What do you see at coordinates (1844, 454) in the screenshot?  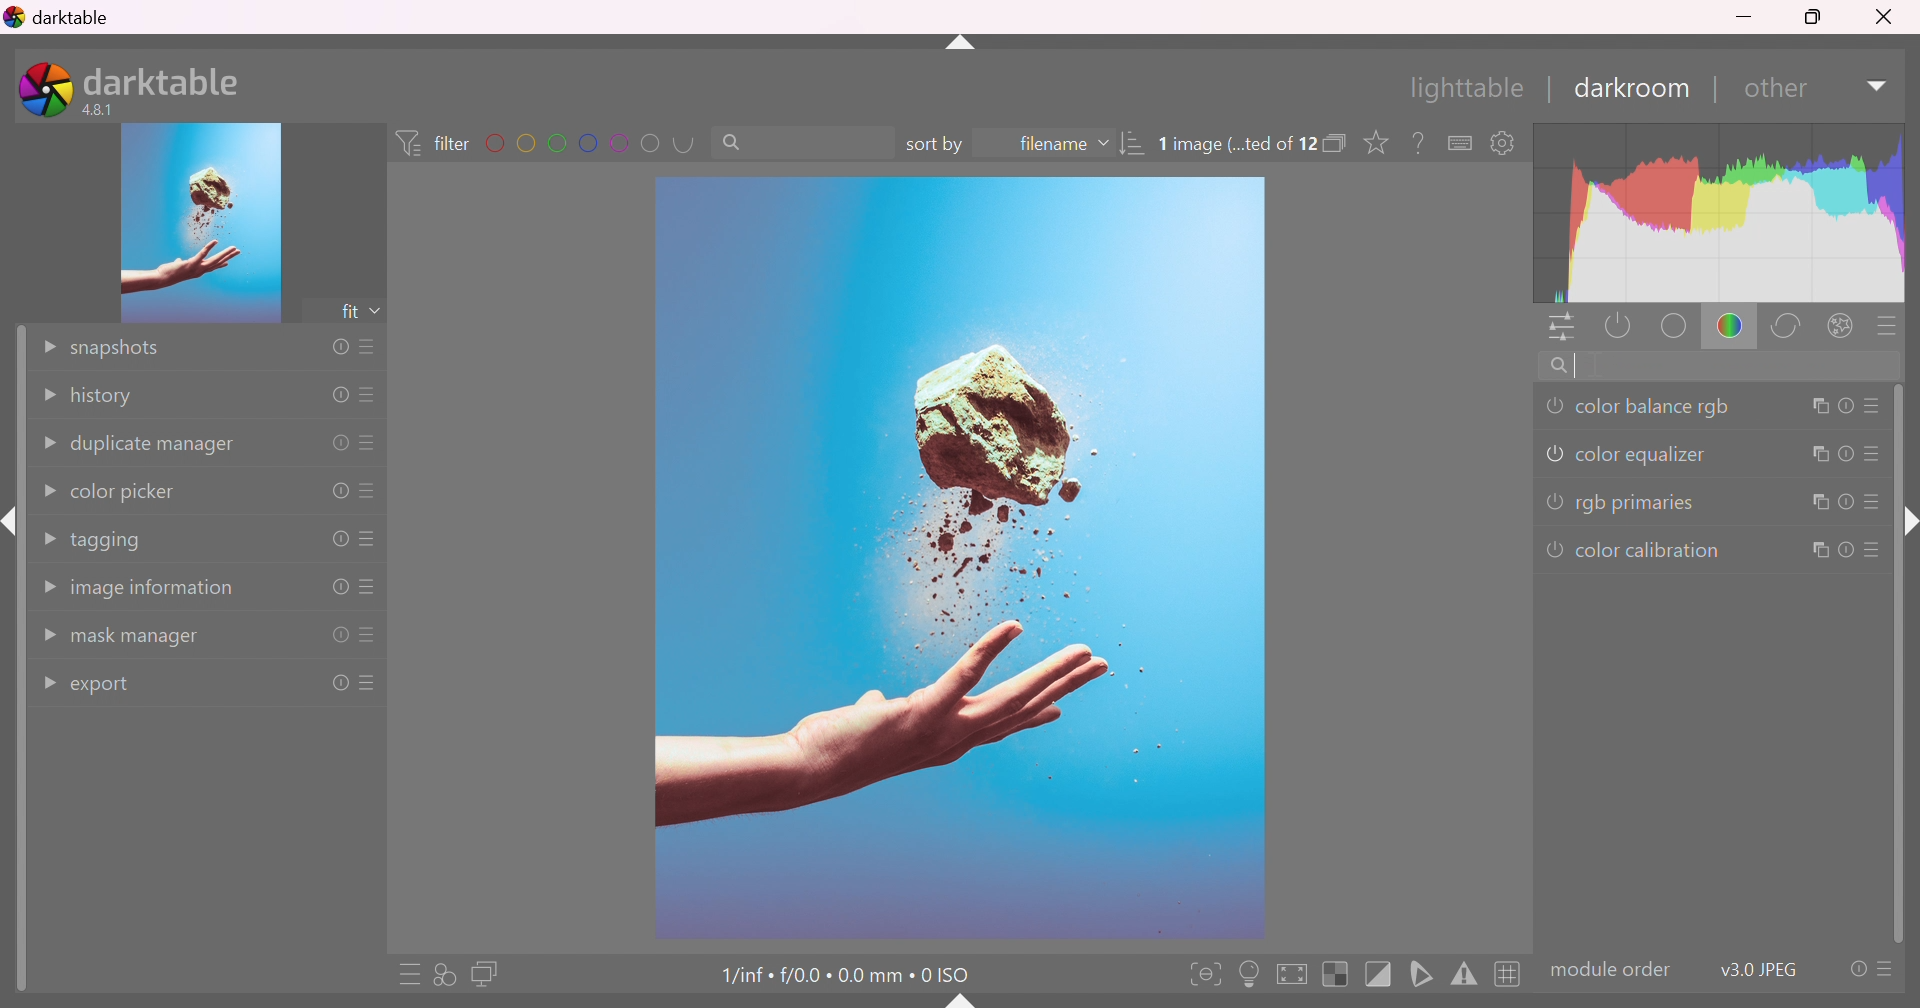 I see `reset` at bounding box center [1844, 454].